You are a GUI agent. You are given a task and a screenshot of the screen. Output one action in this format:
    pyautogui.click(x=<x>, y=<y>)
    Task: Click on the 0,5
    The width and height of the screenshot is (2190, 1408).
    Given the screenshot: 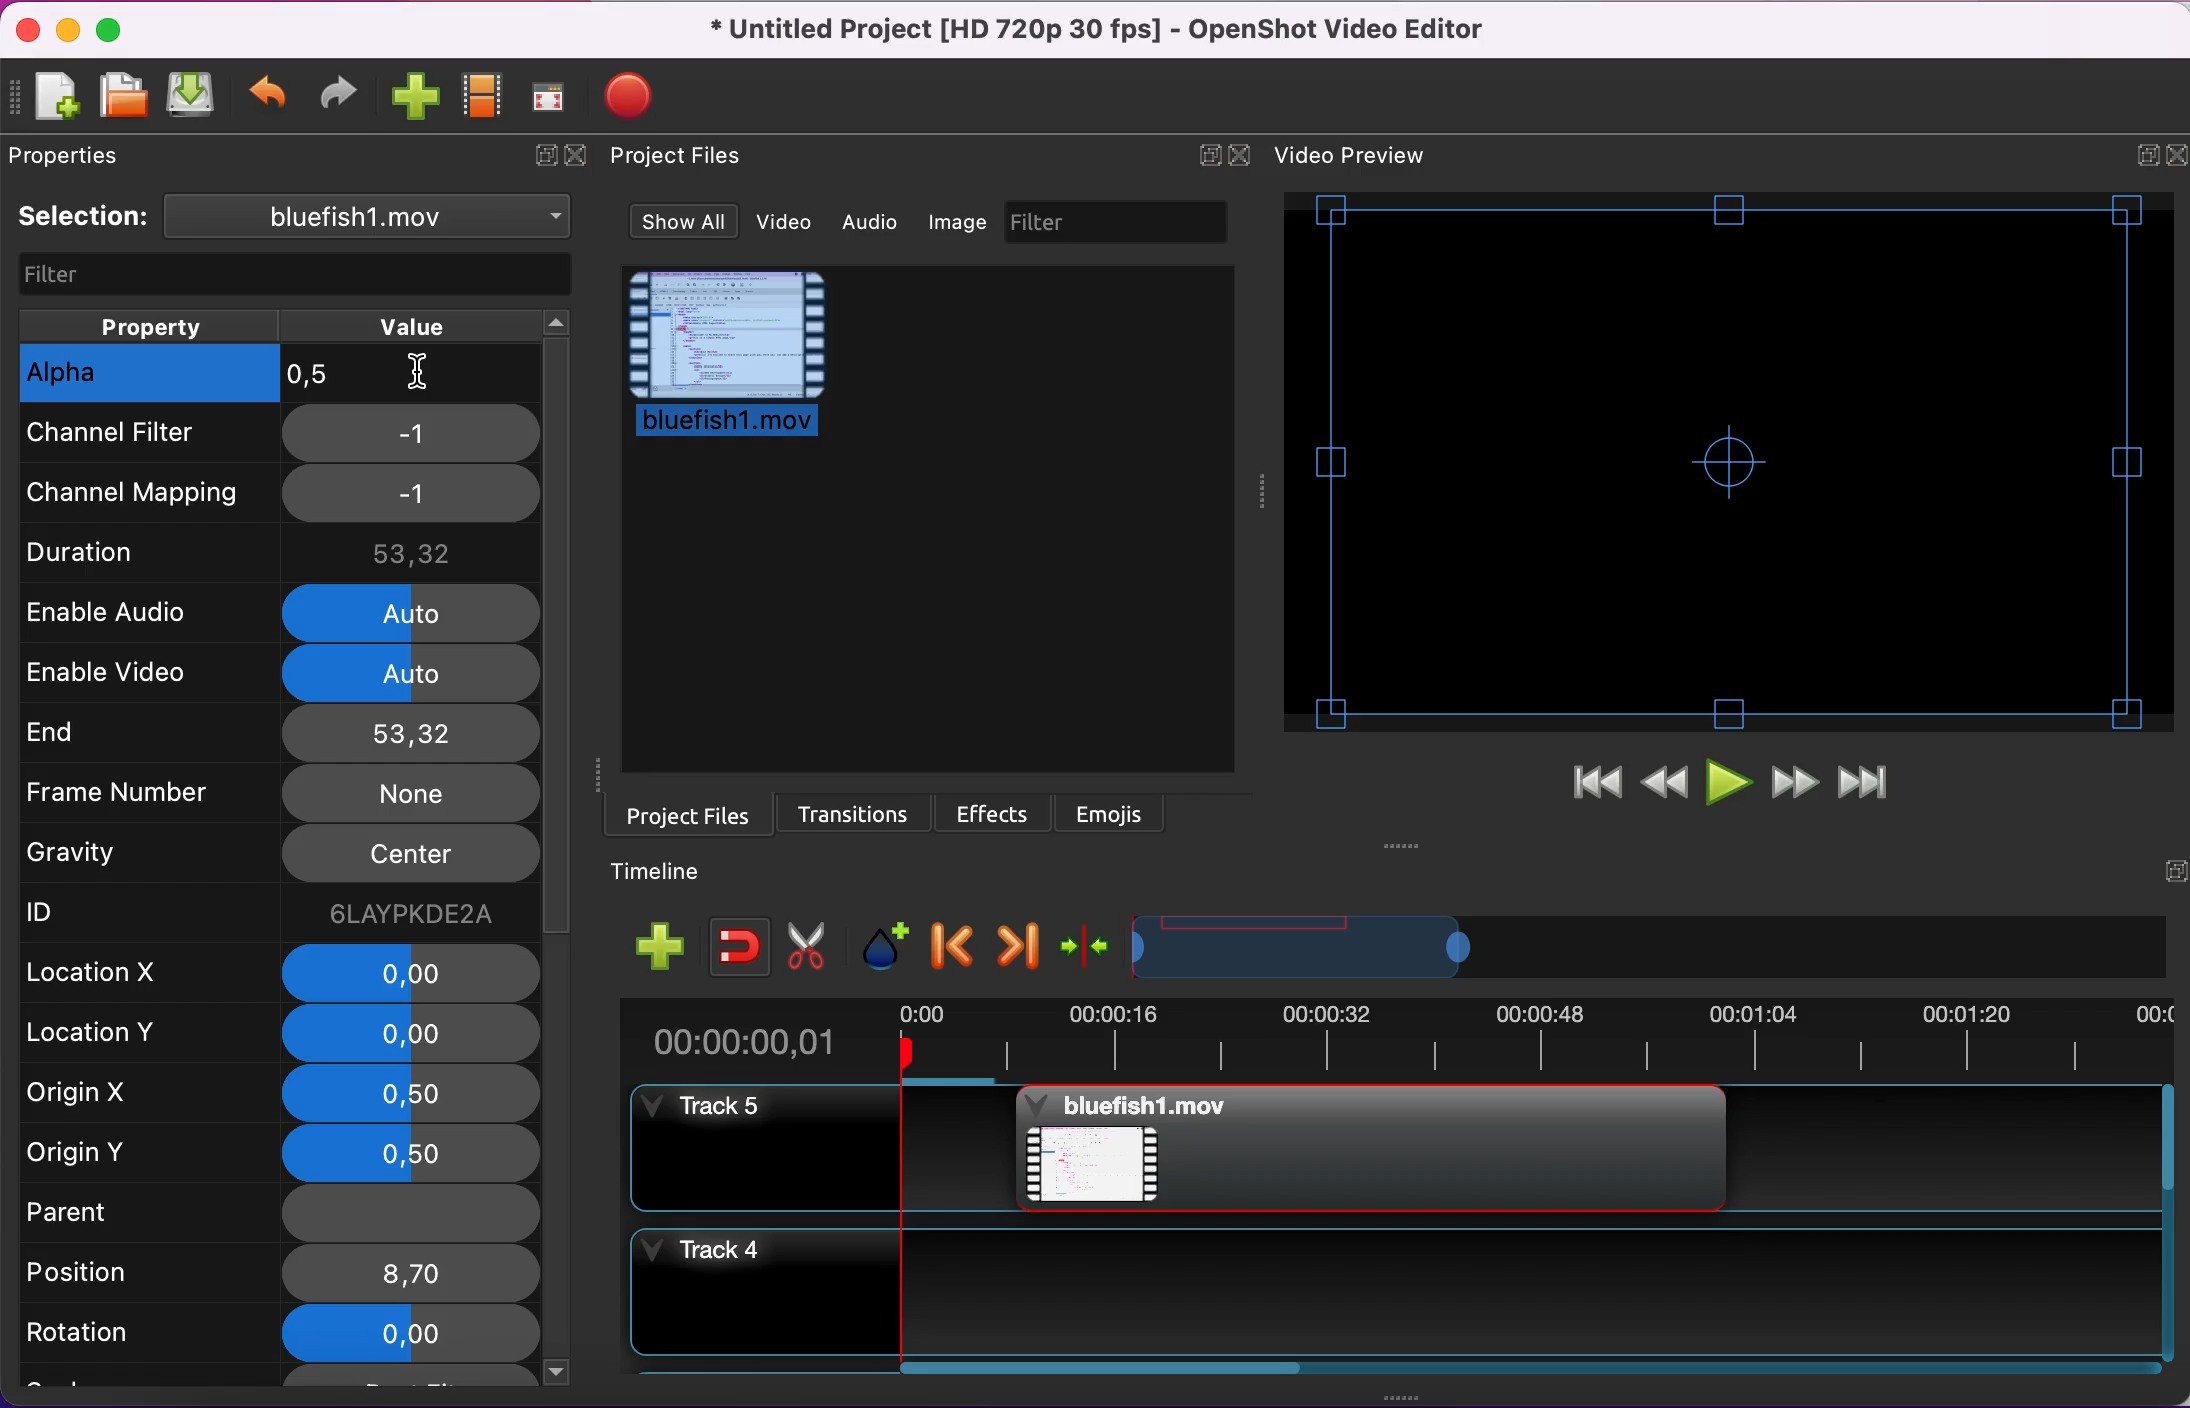 What is the action you would take?
    pyautogui.click(x=416, y=1156)
    